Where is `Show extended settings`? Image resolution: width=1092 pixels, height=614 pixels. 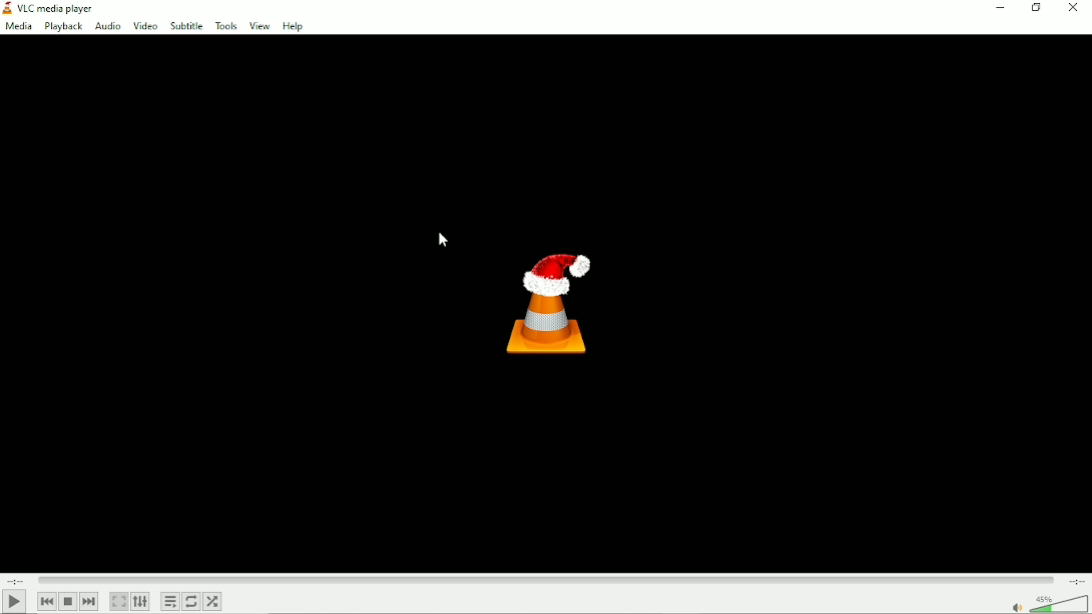
Show extended settings is located at coordinates (140, 602).